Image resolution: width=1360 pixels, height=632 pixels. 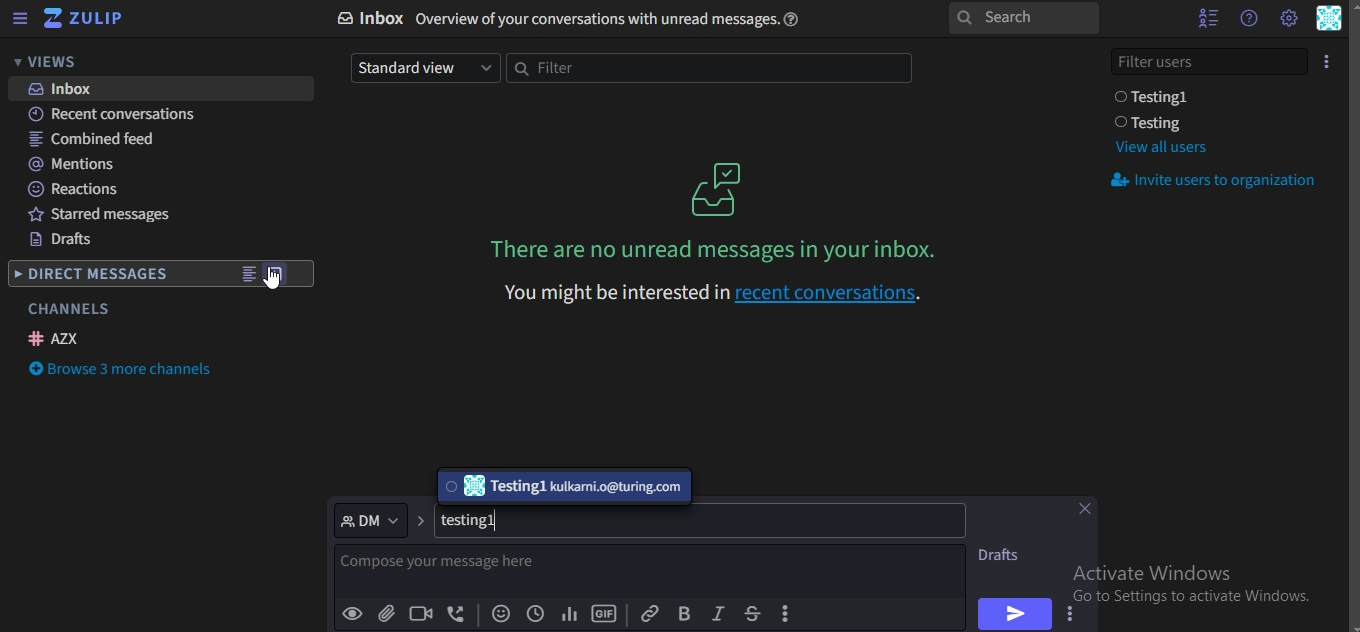 I want to click on inbox, so click(x=577, y=19).